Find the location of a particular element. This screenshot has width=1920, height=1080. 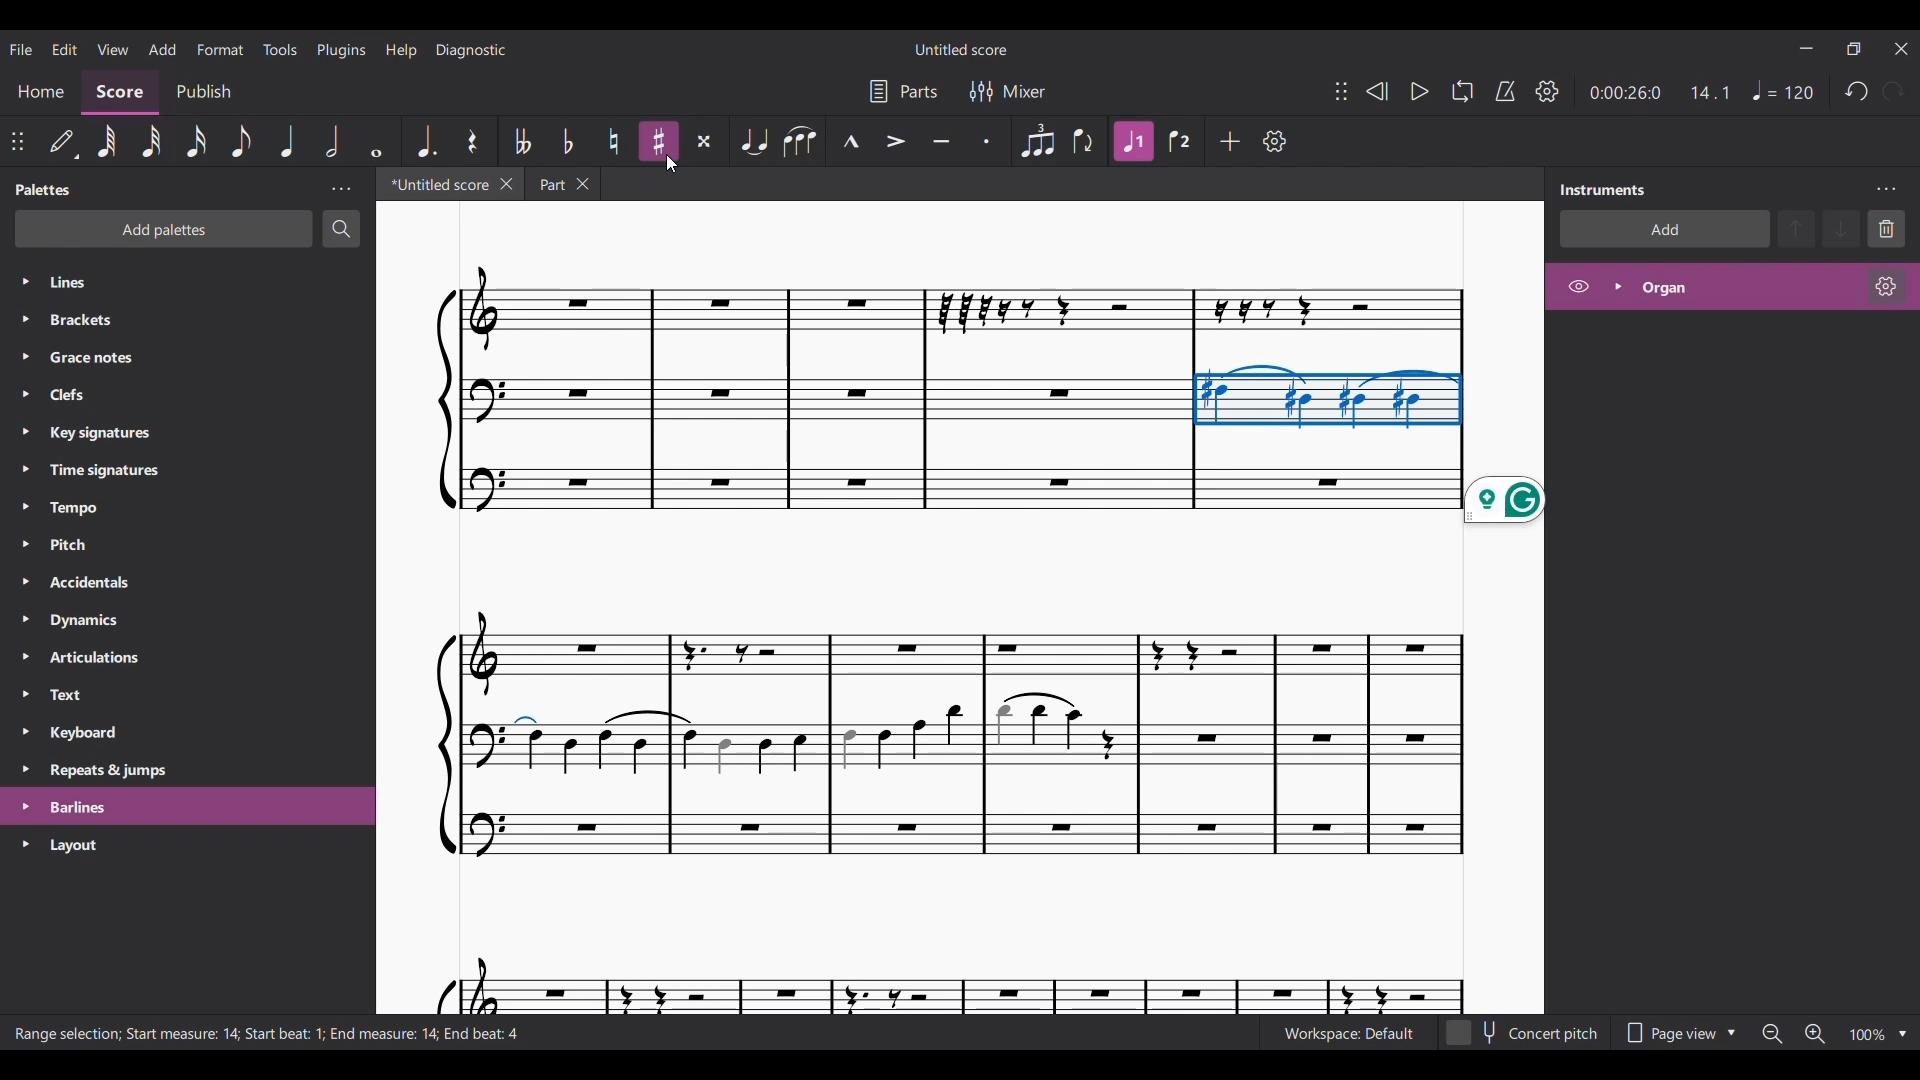

Customize toolbar is located at coordinates (1275, 140).